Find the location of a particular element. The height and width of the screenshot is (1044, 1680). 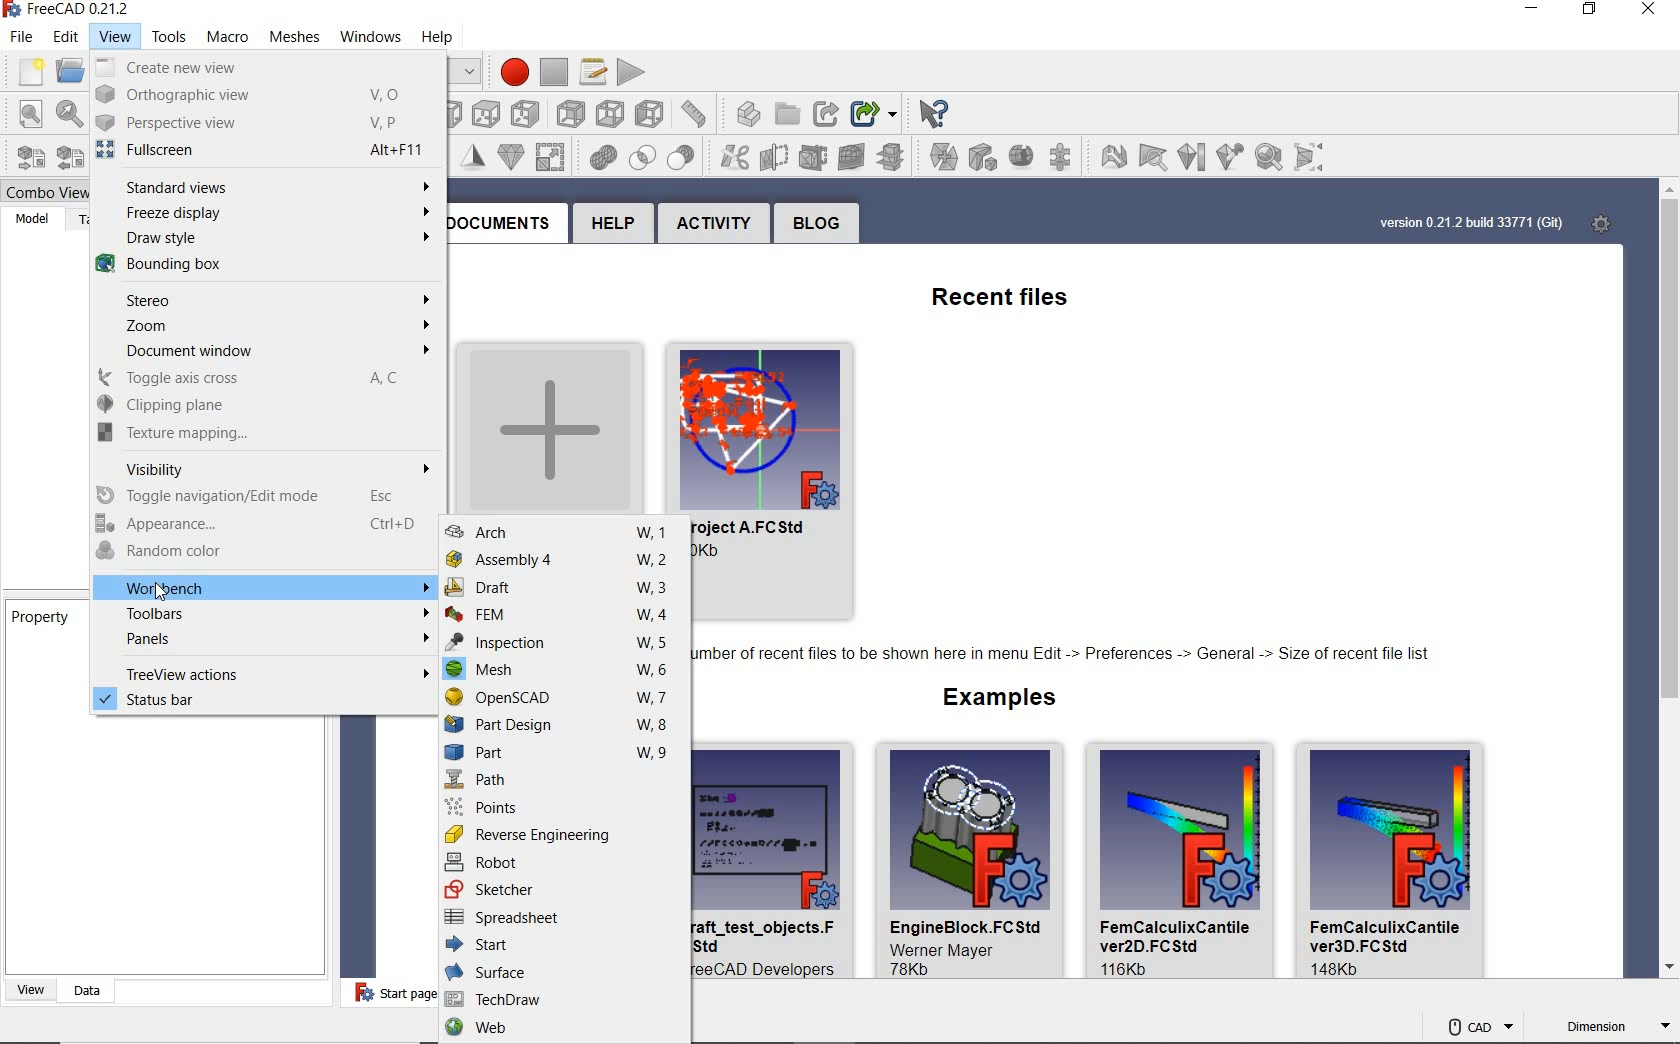

panels is located at coordinates (268, 641).